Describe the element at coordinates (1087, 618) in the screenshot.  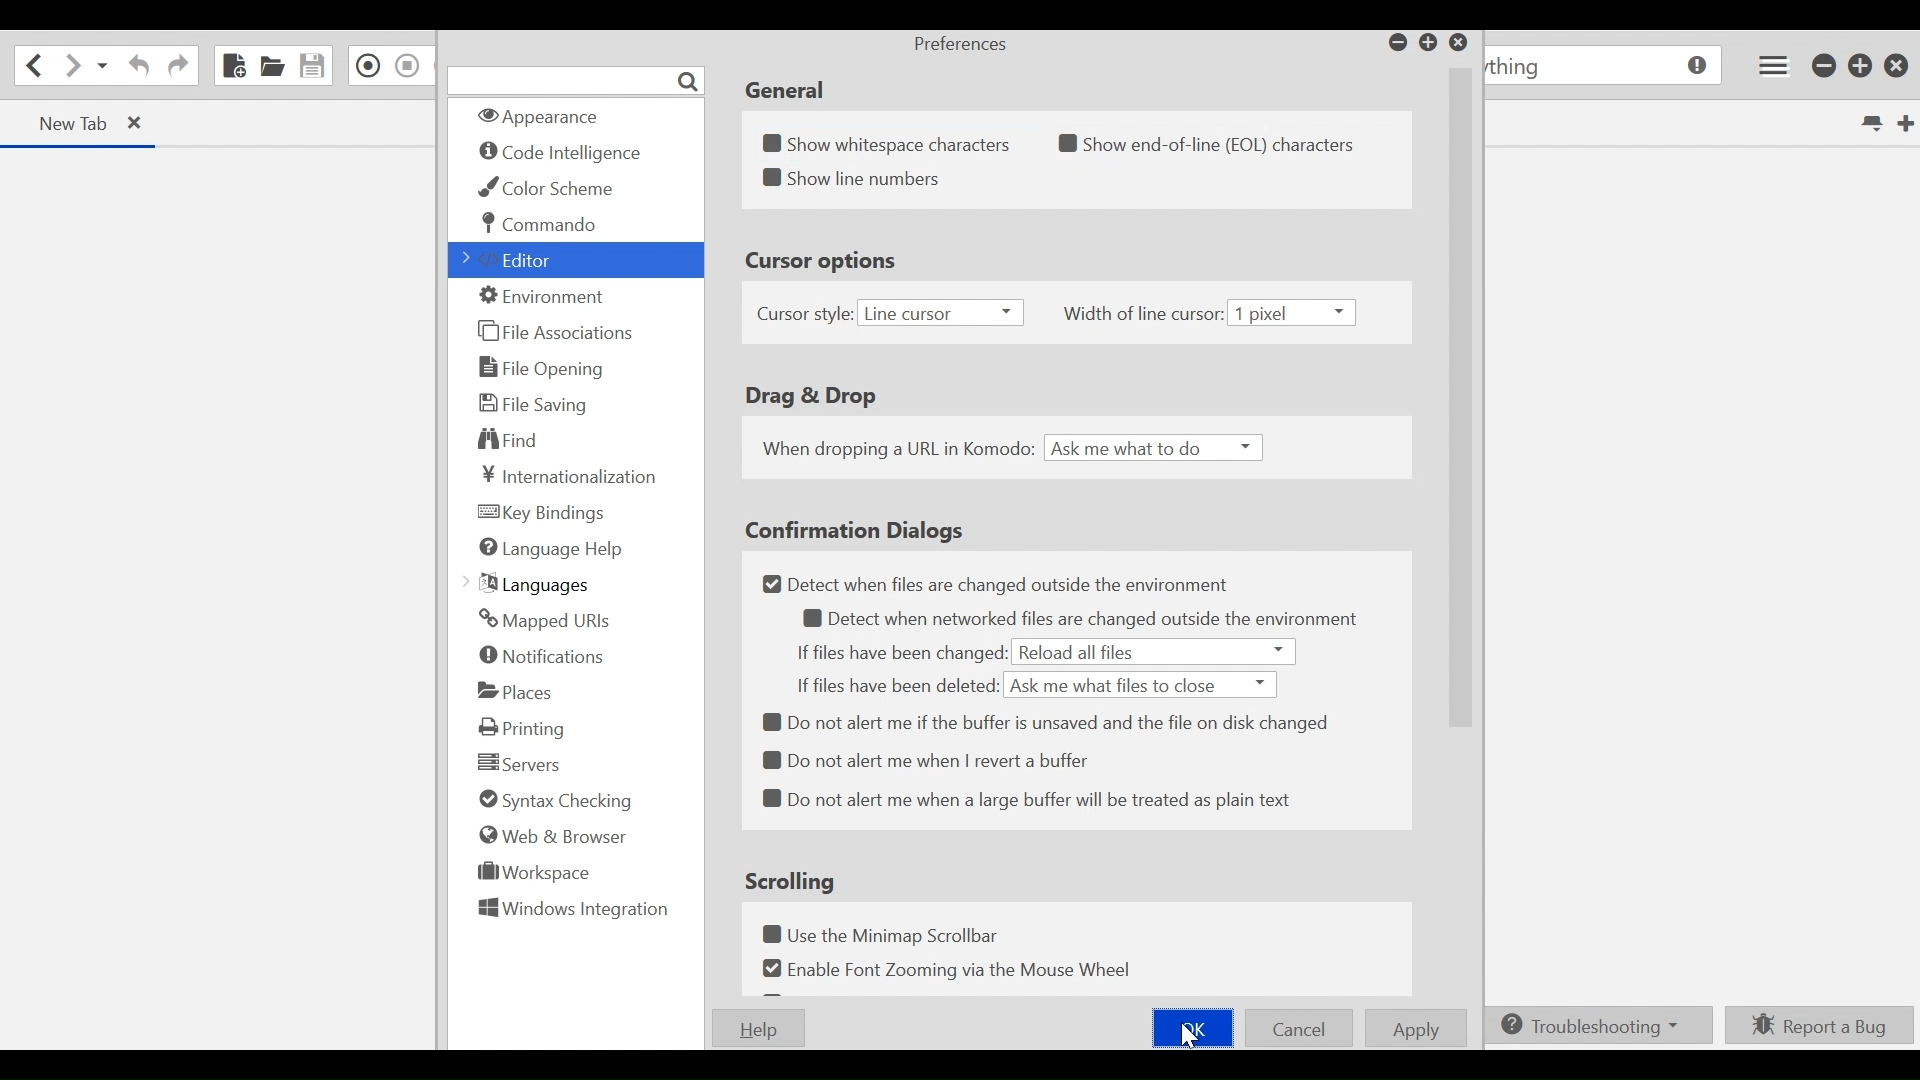
I see `Detect when networked files are changed outside the environment` at that location.